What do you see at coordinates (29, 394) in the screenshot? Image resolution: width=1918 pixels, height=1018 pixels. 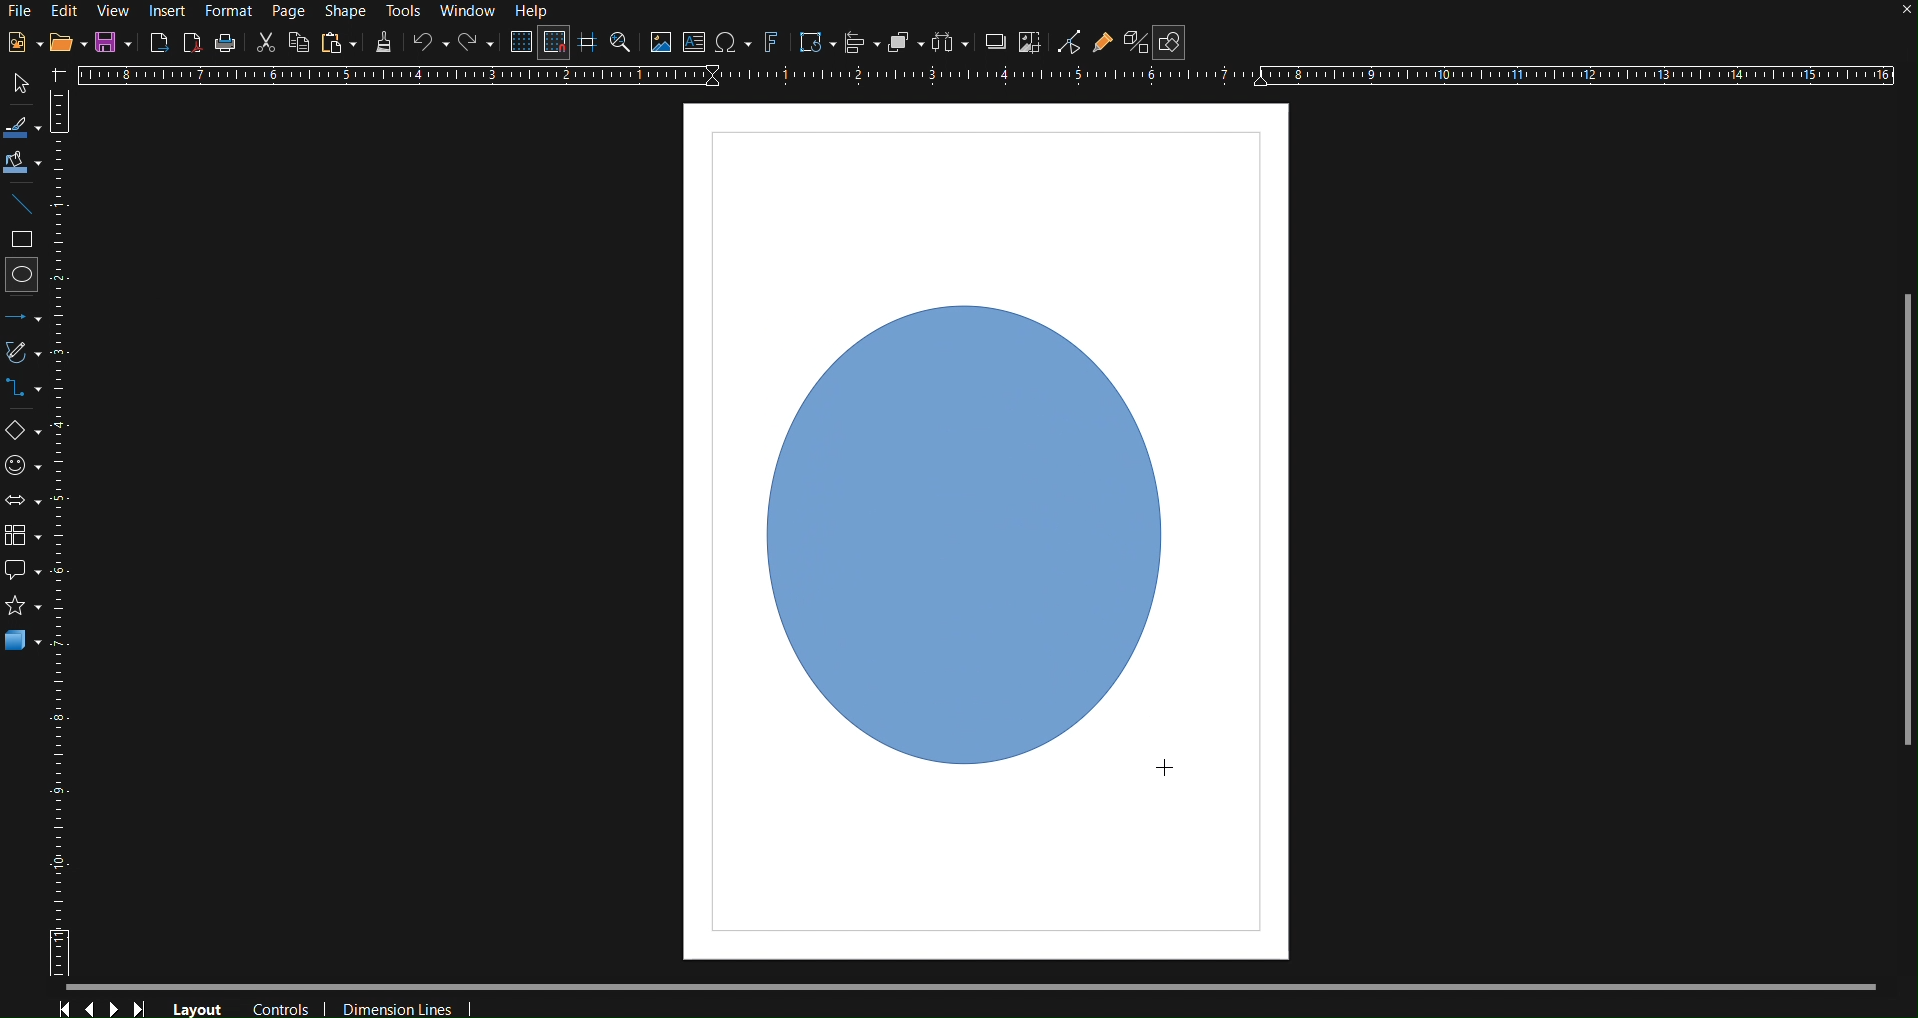 I see `Connectors` at bounding box center [29, 394].